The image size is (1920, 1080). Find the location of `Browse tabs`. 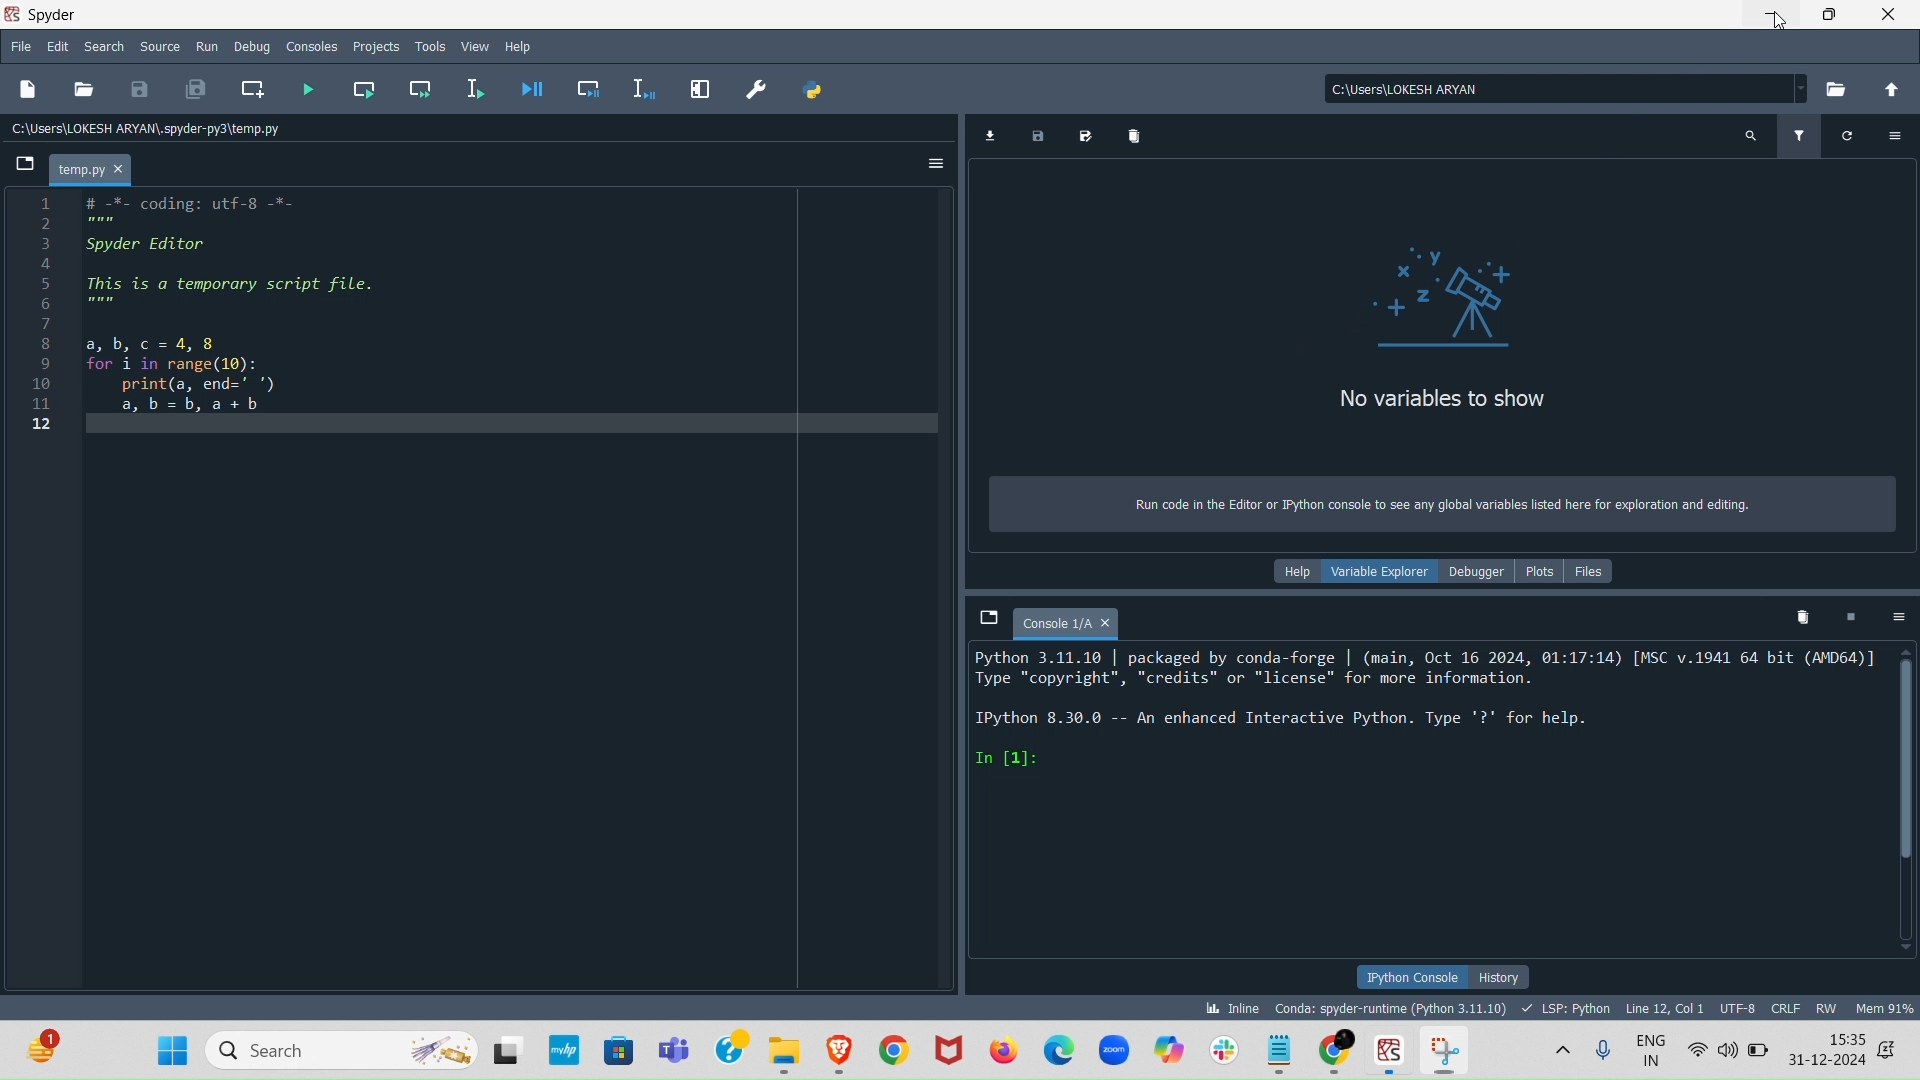

Browse tabs is located at coordinates (978, 615).